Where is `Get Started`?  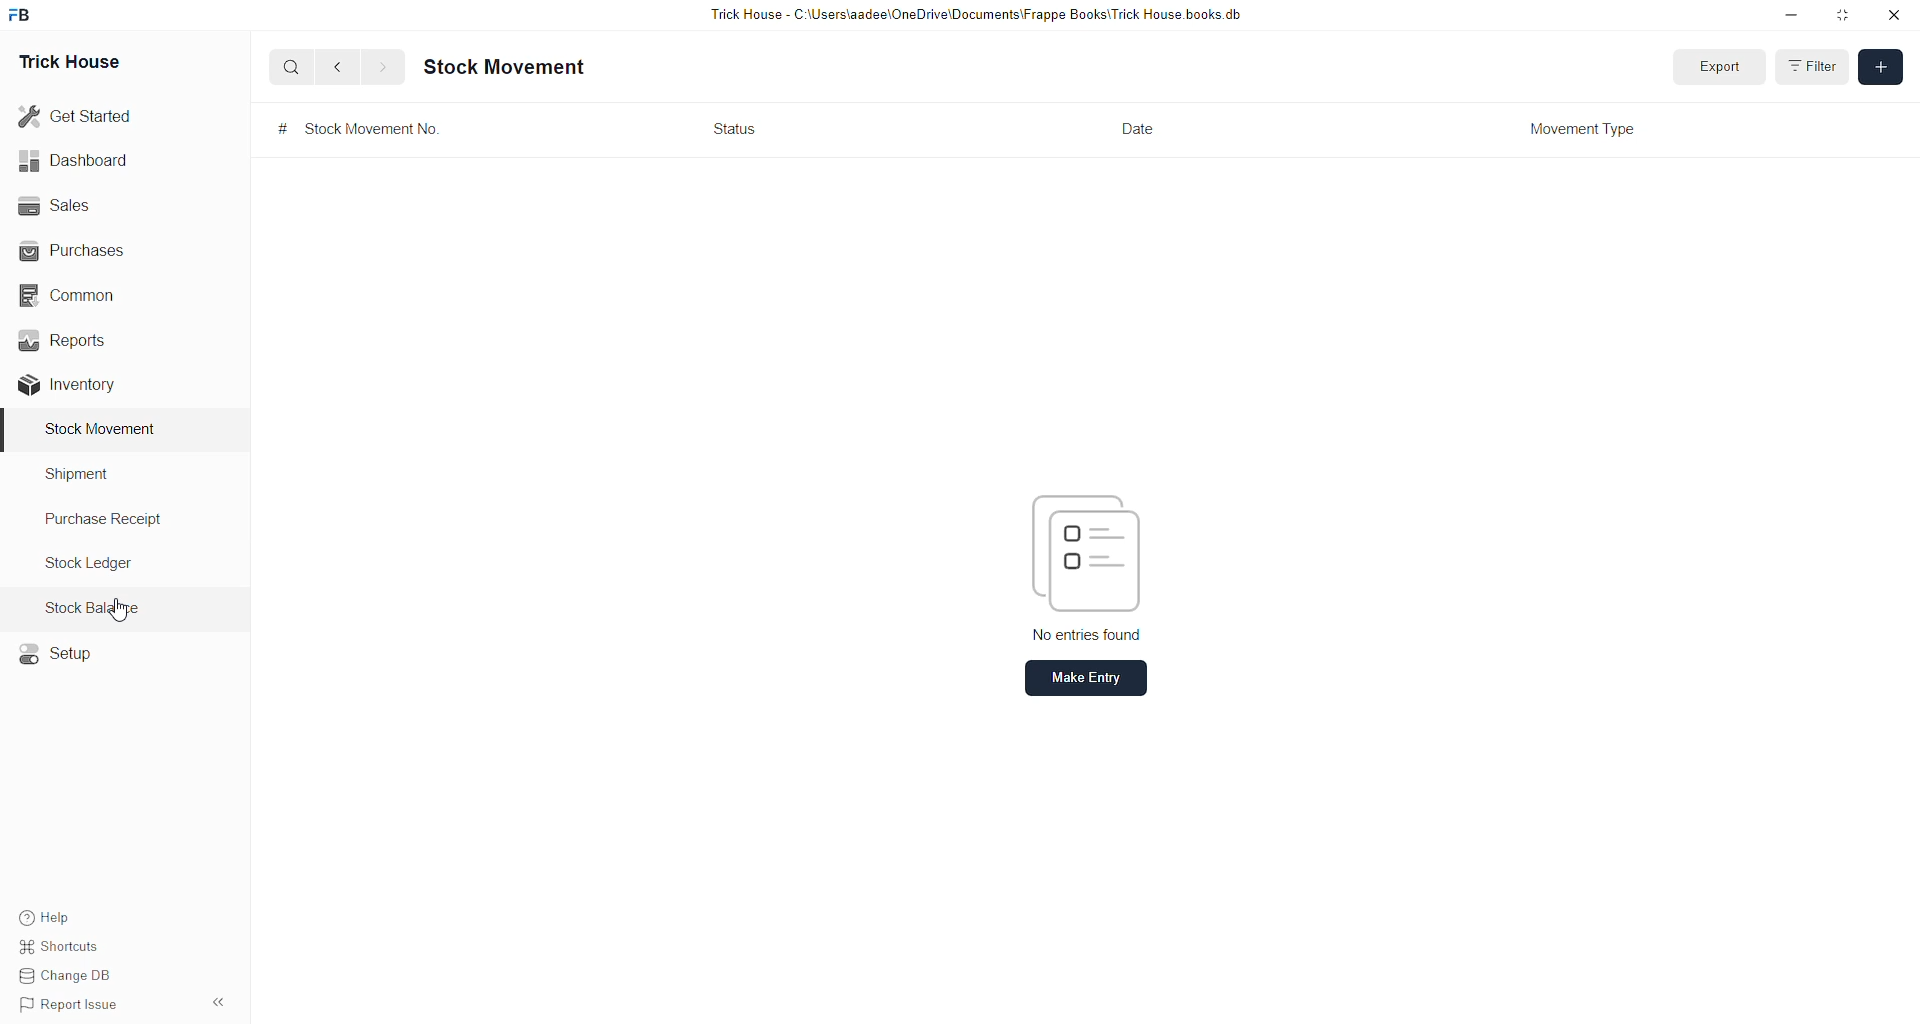
Get Started is located at coordinates (78, 119).